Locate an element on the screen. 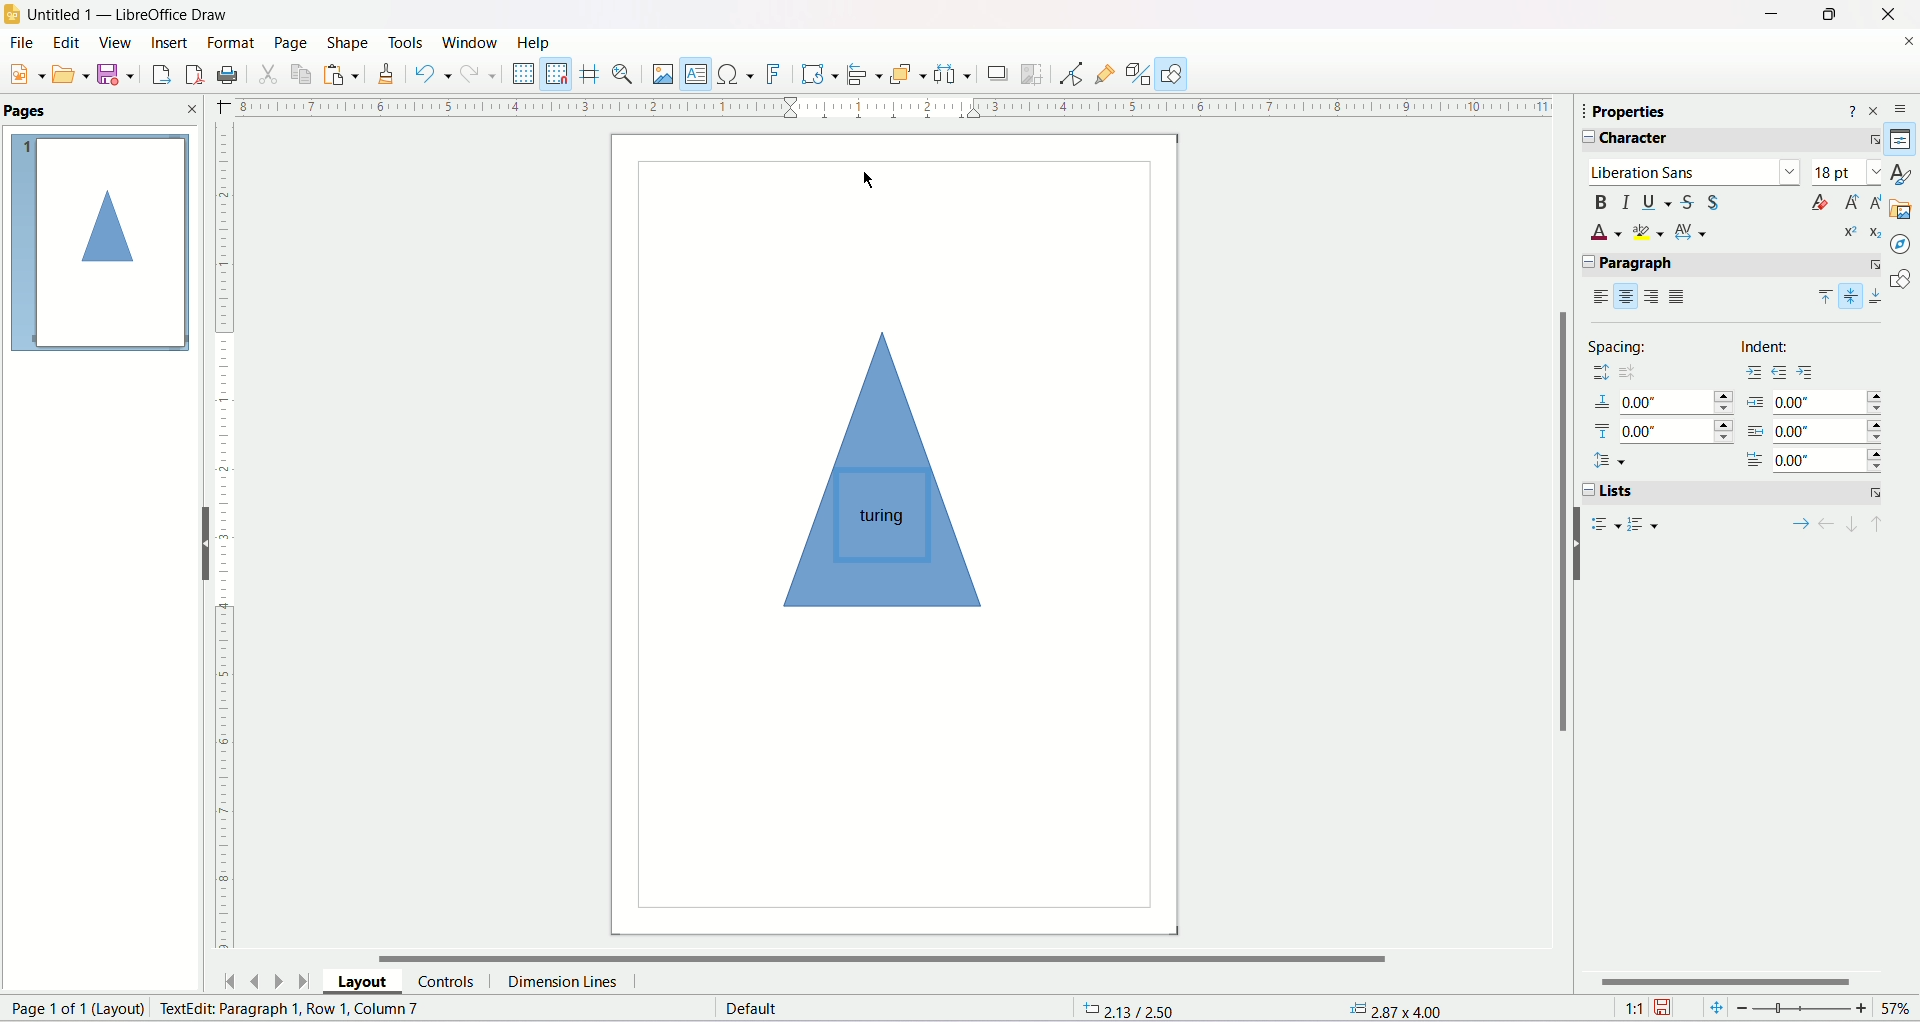 The image size is (1920, 1022). Redo is located at coordinates (478, 73).